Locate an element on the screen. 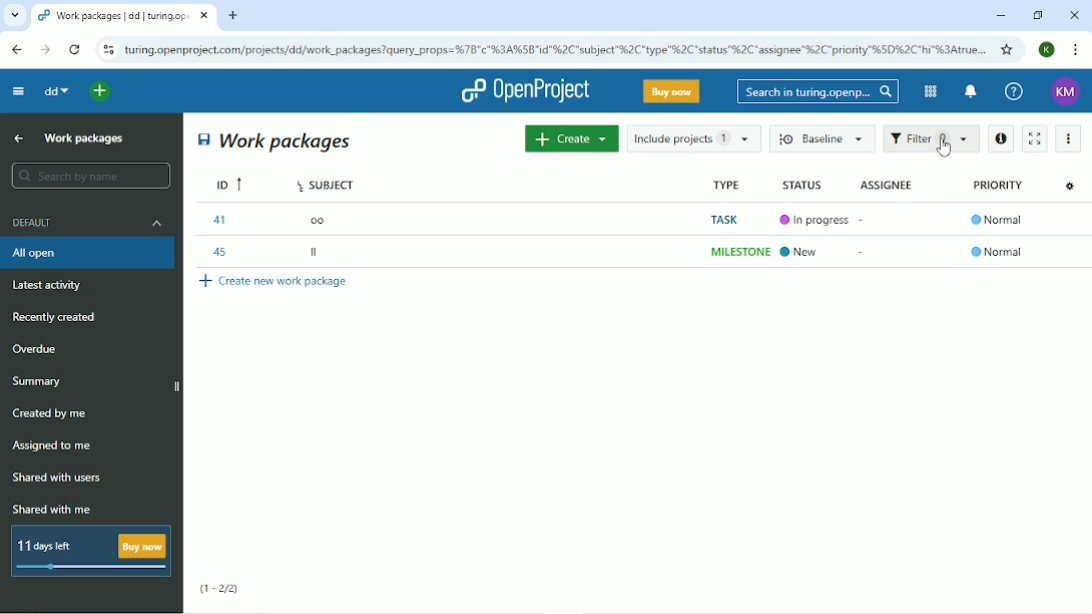 The width and height of the screenshot is (1092, 614). Latest activity is located at coordinates (53, 287).